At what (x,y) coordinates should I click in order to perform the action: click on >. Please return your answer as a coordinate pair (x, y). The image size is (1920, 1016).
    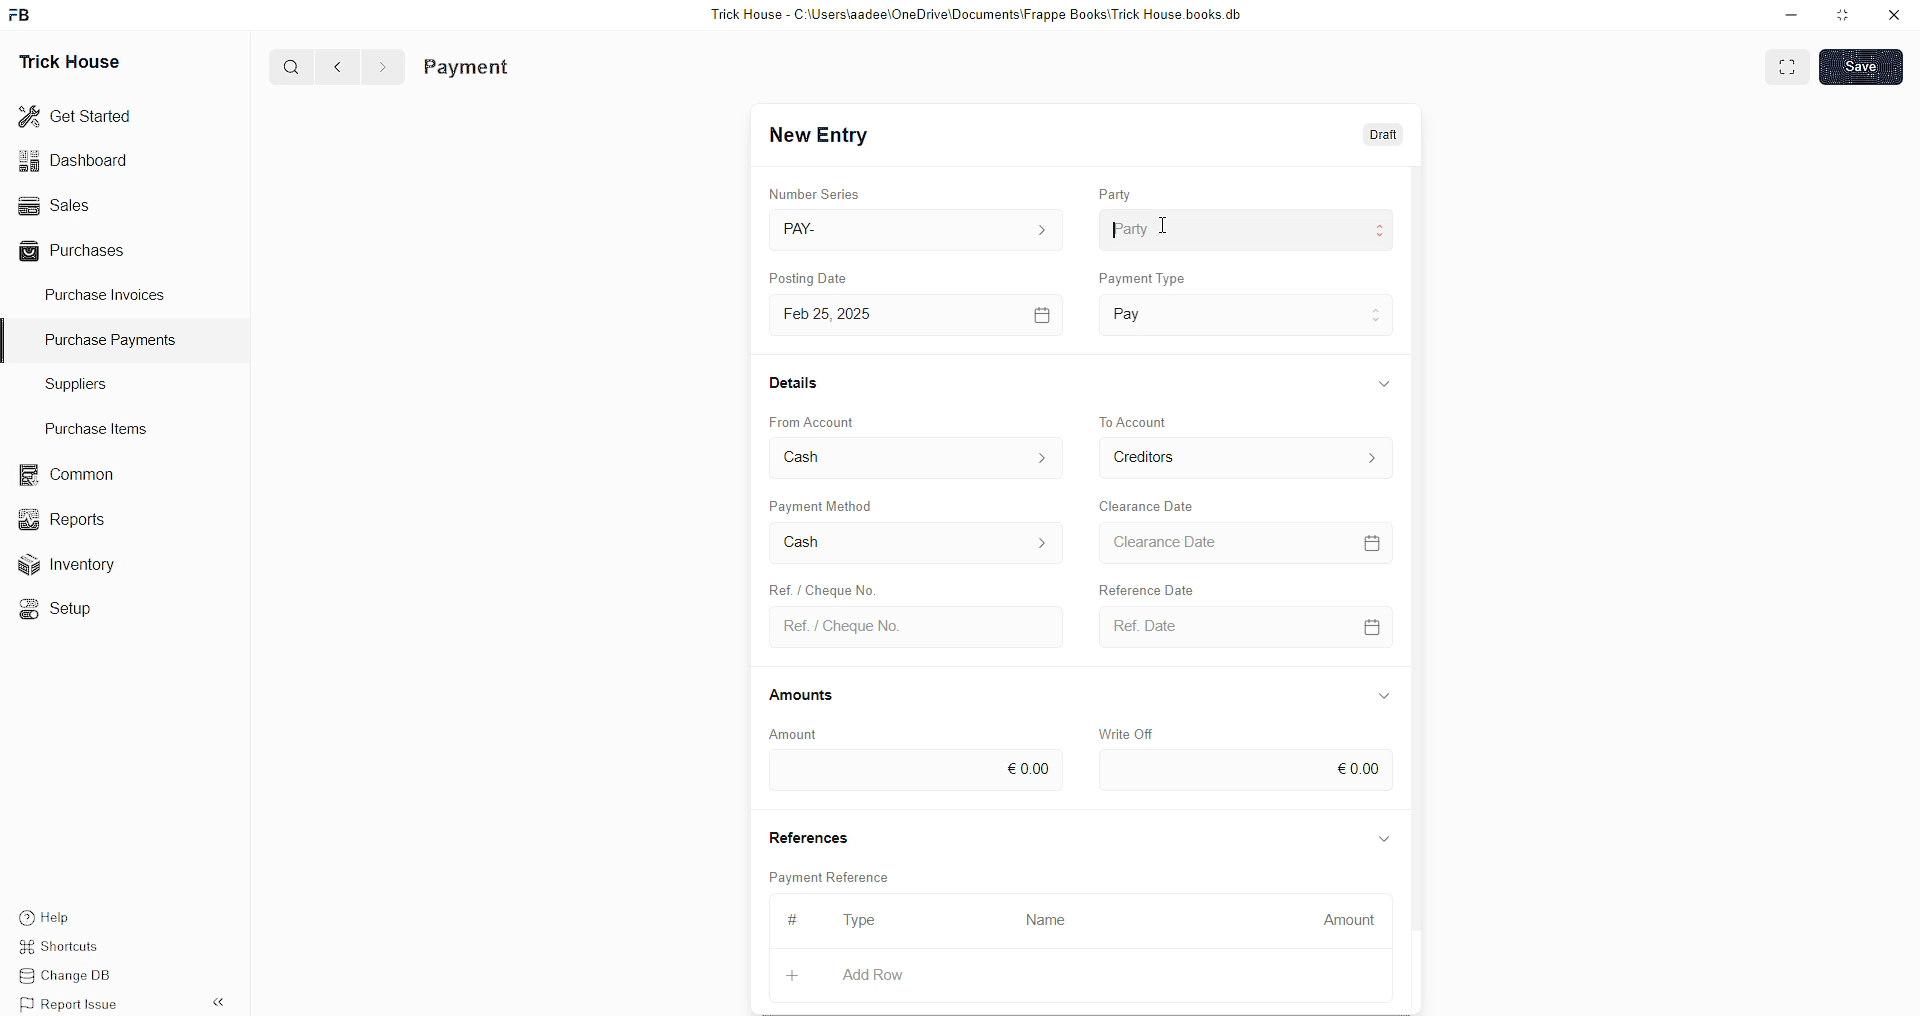
    Looking at the image, I should click on (382, 67).